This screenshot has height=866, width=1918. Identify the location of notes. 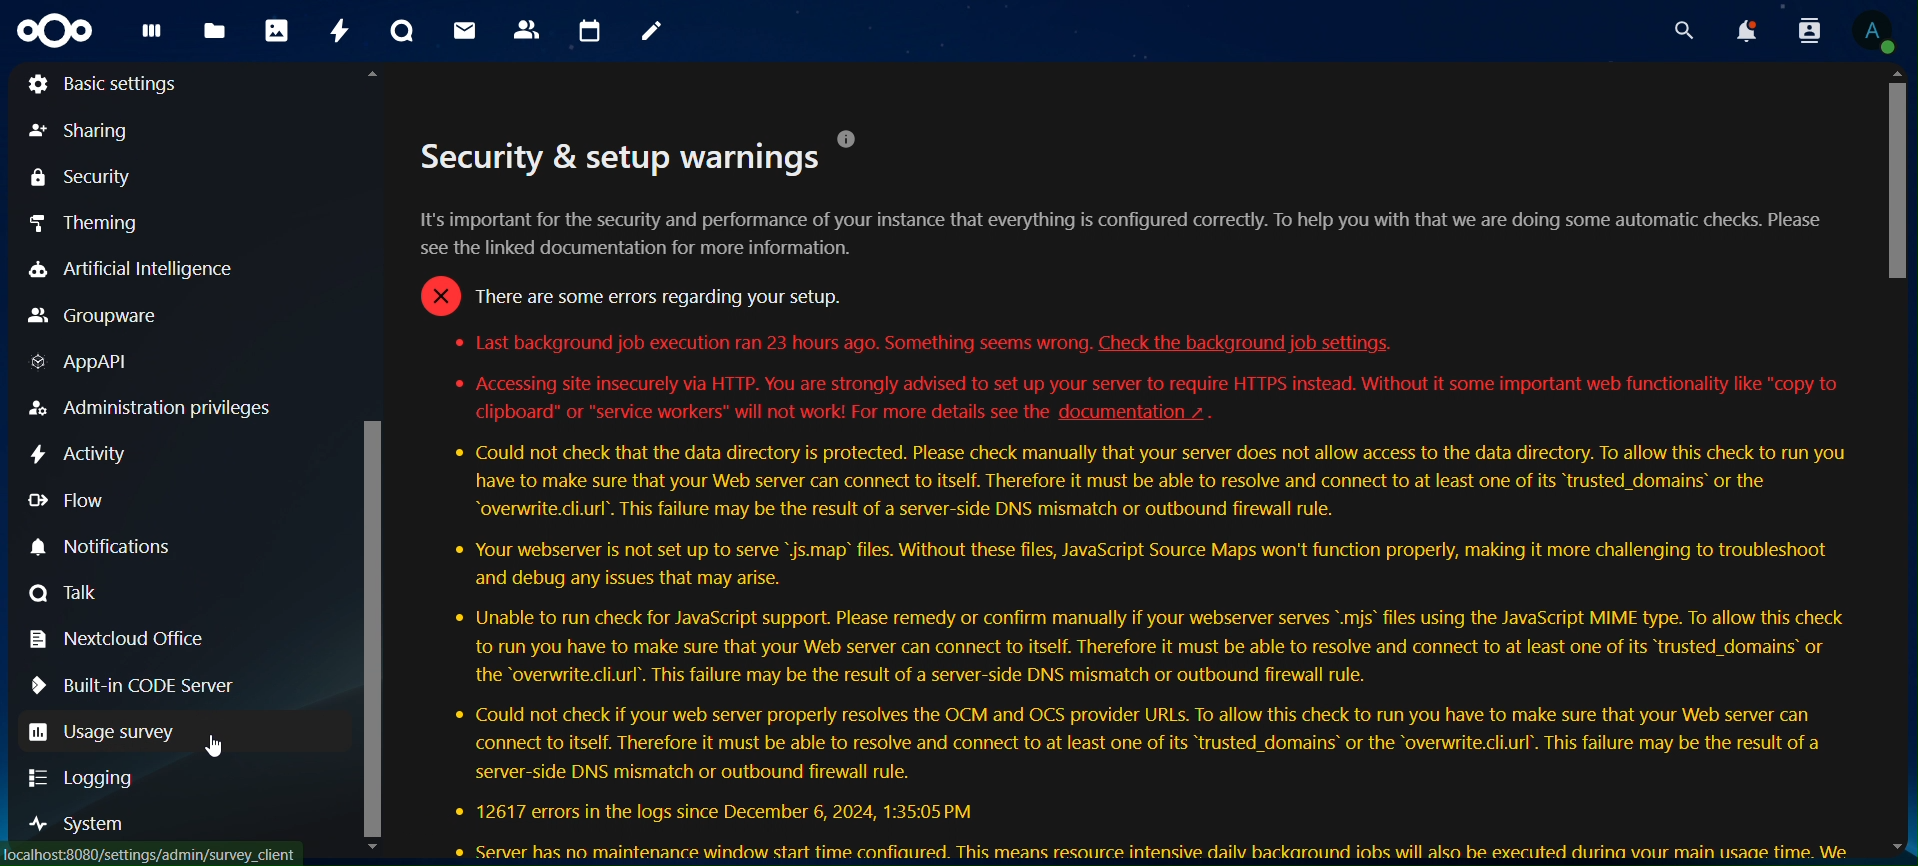
(650, 30).